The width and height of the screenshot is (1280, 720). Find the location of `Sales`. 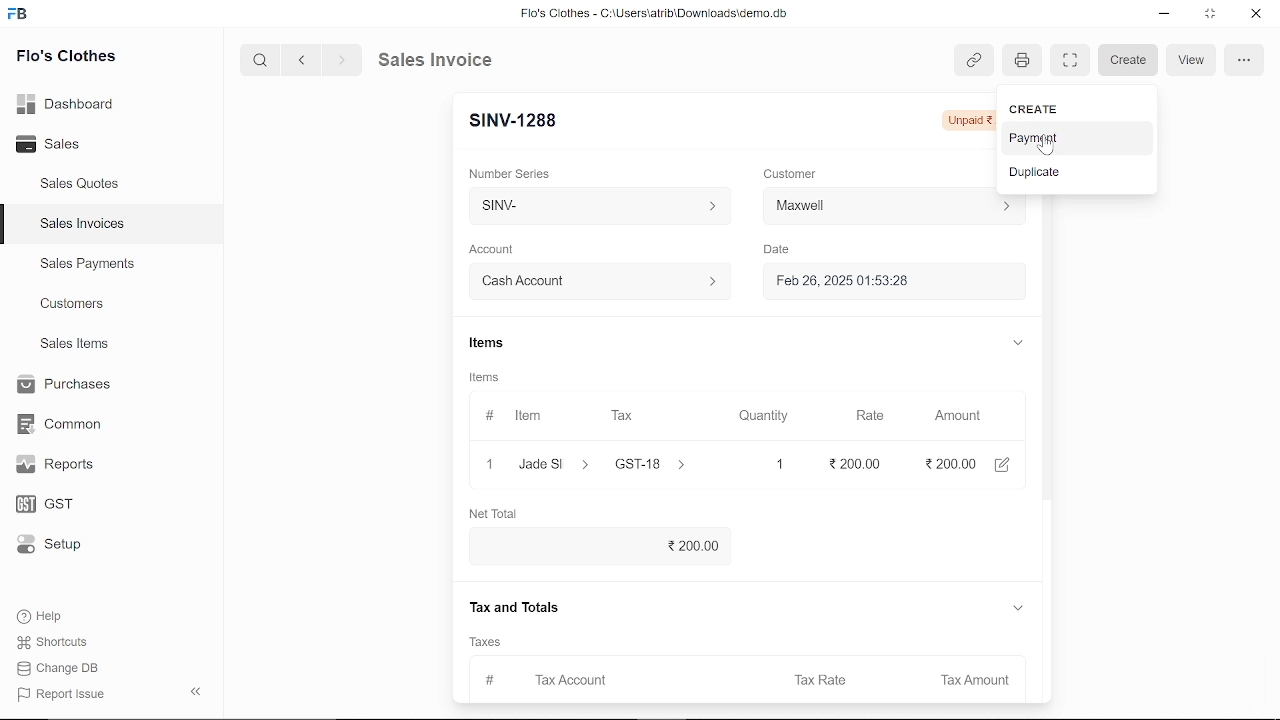

Sales is located at coordinates (70, 145).